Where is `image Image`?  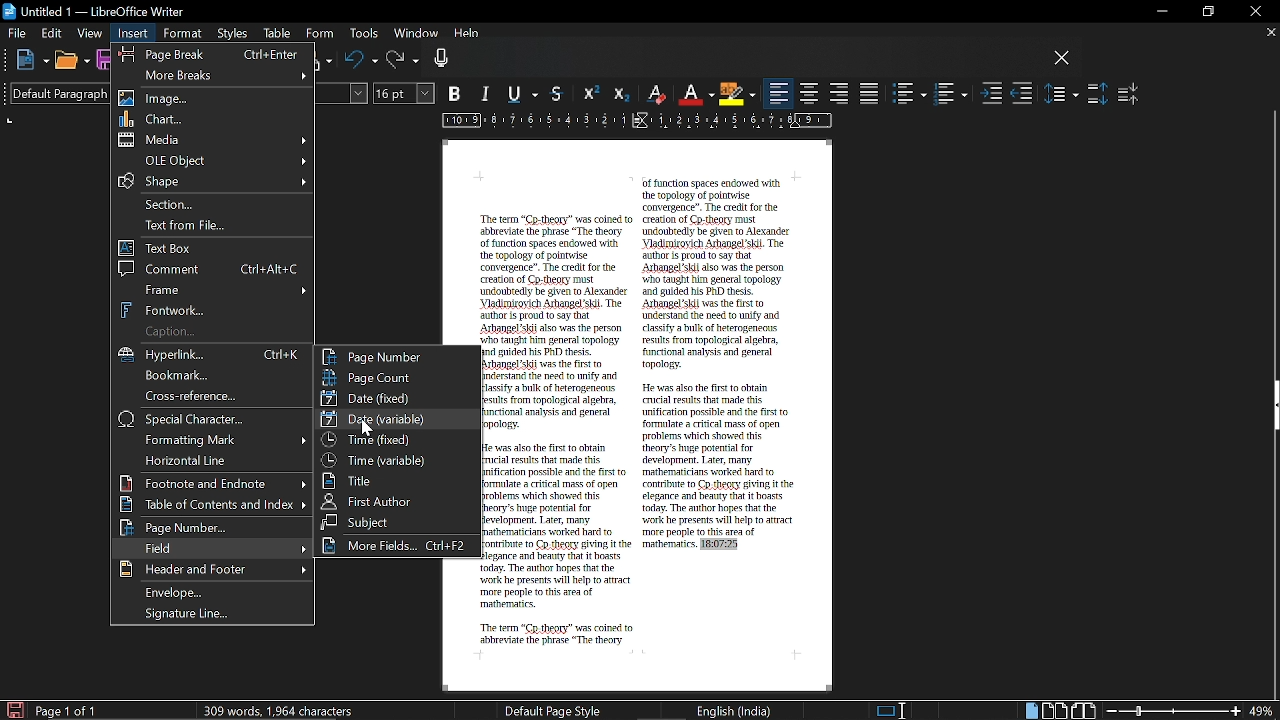
image Image is located at coordinates (215, 98).